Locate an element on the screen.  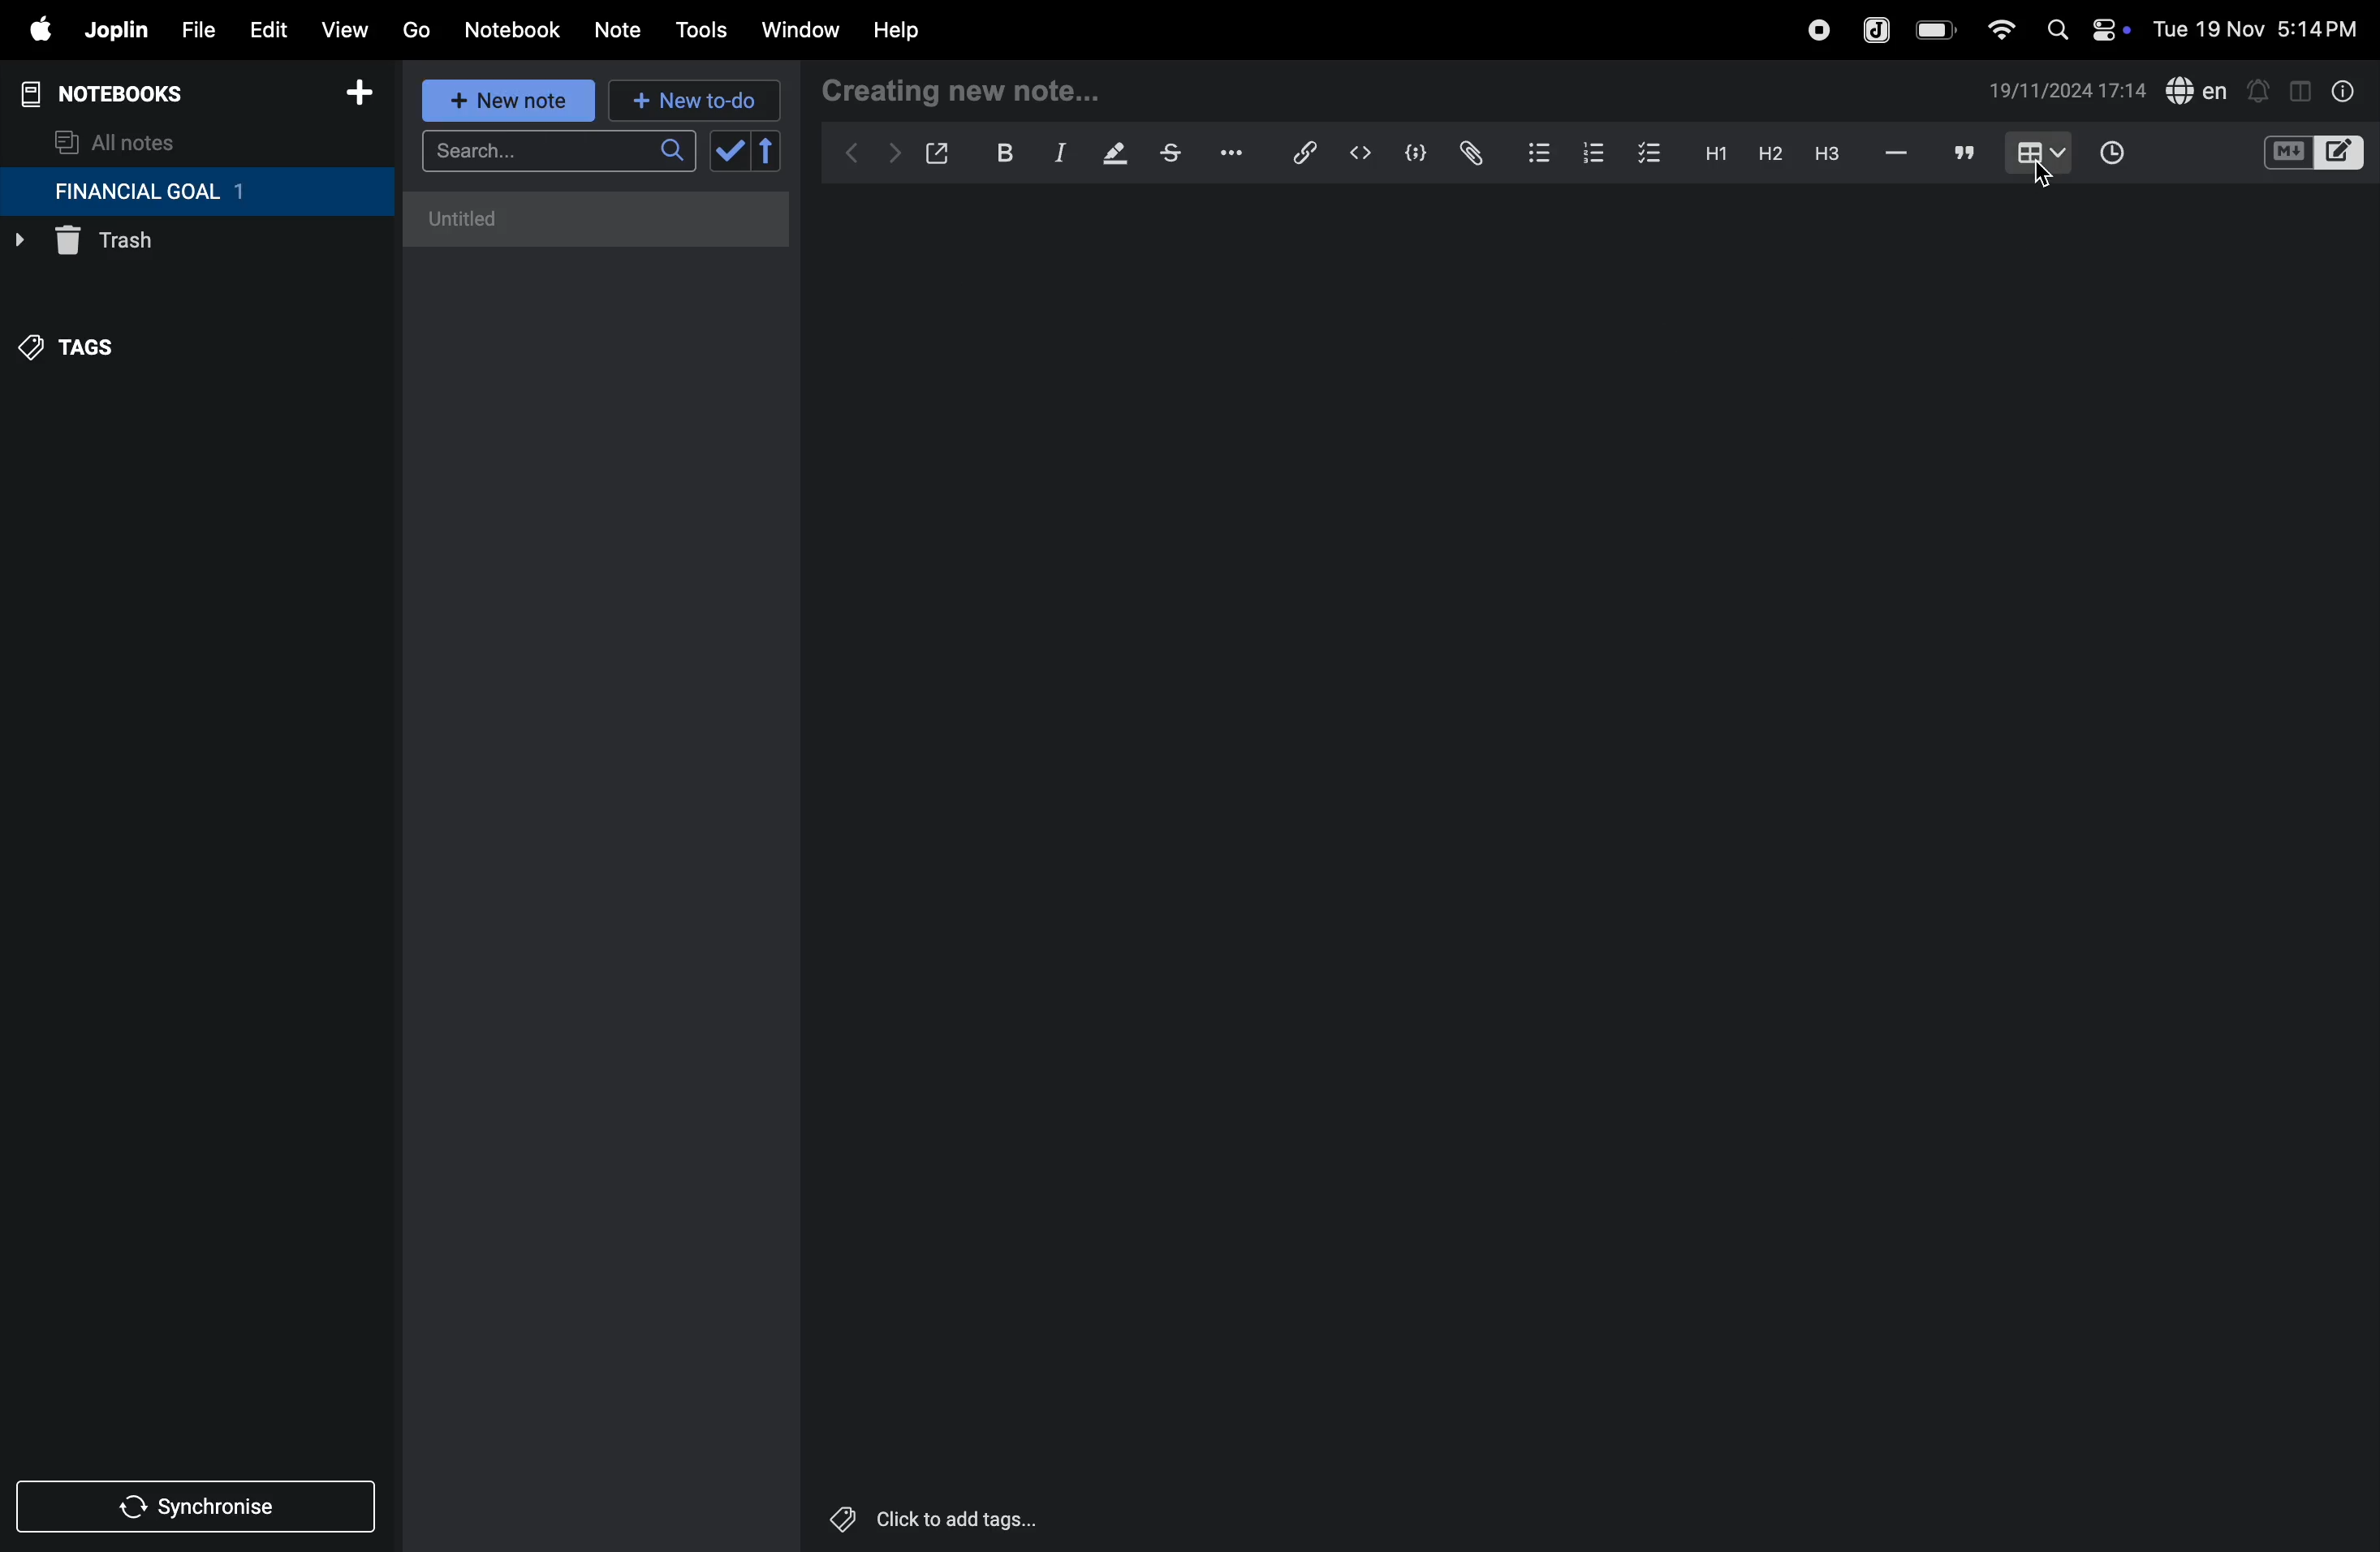
H1 is located at coordinates (1713, 154).